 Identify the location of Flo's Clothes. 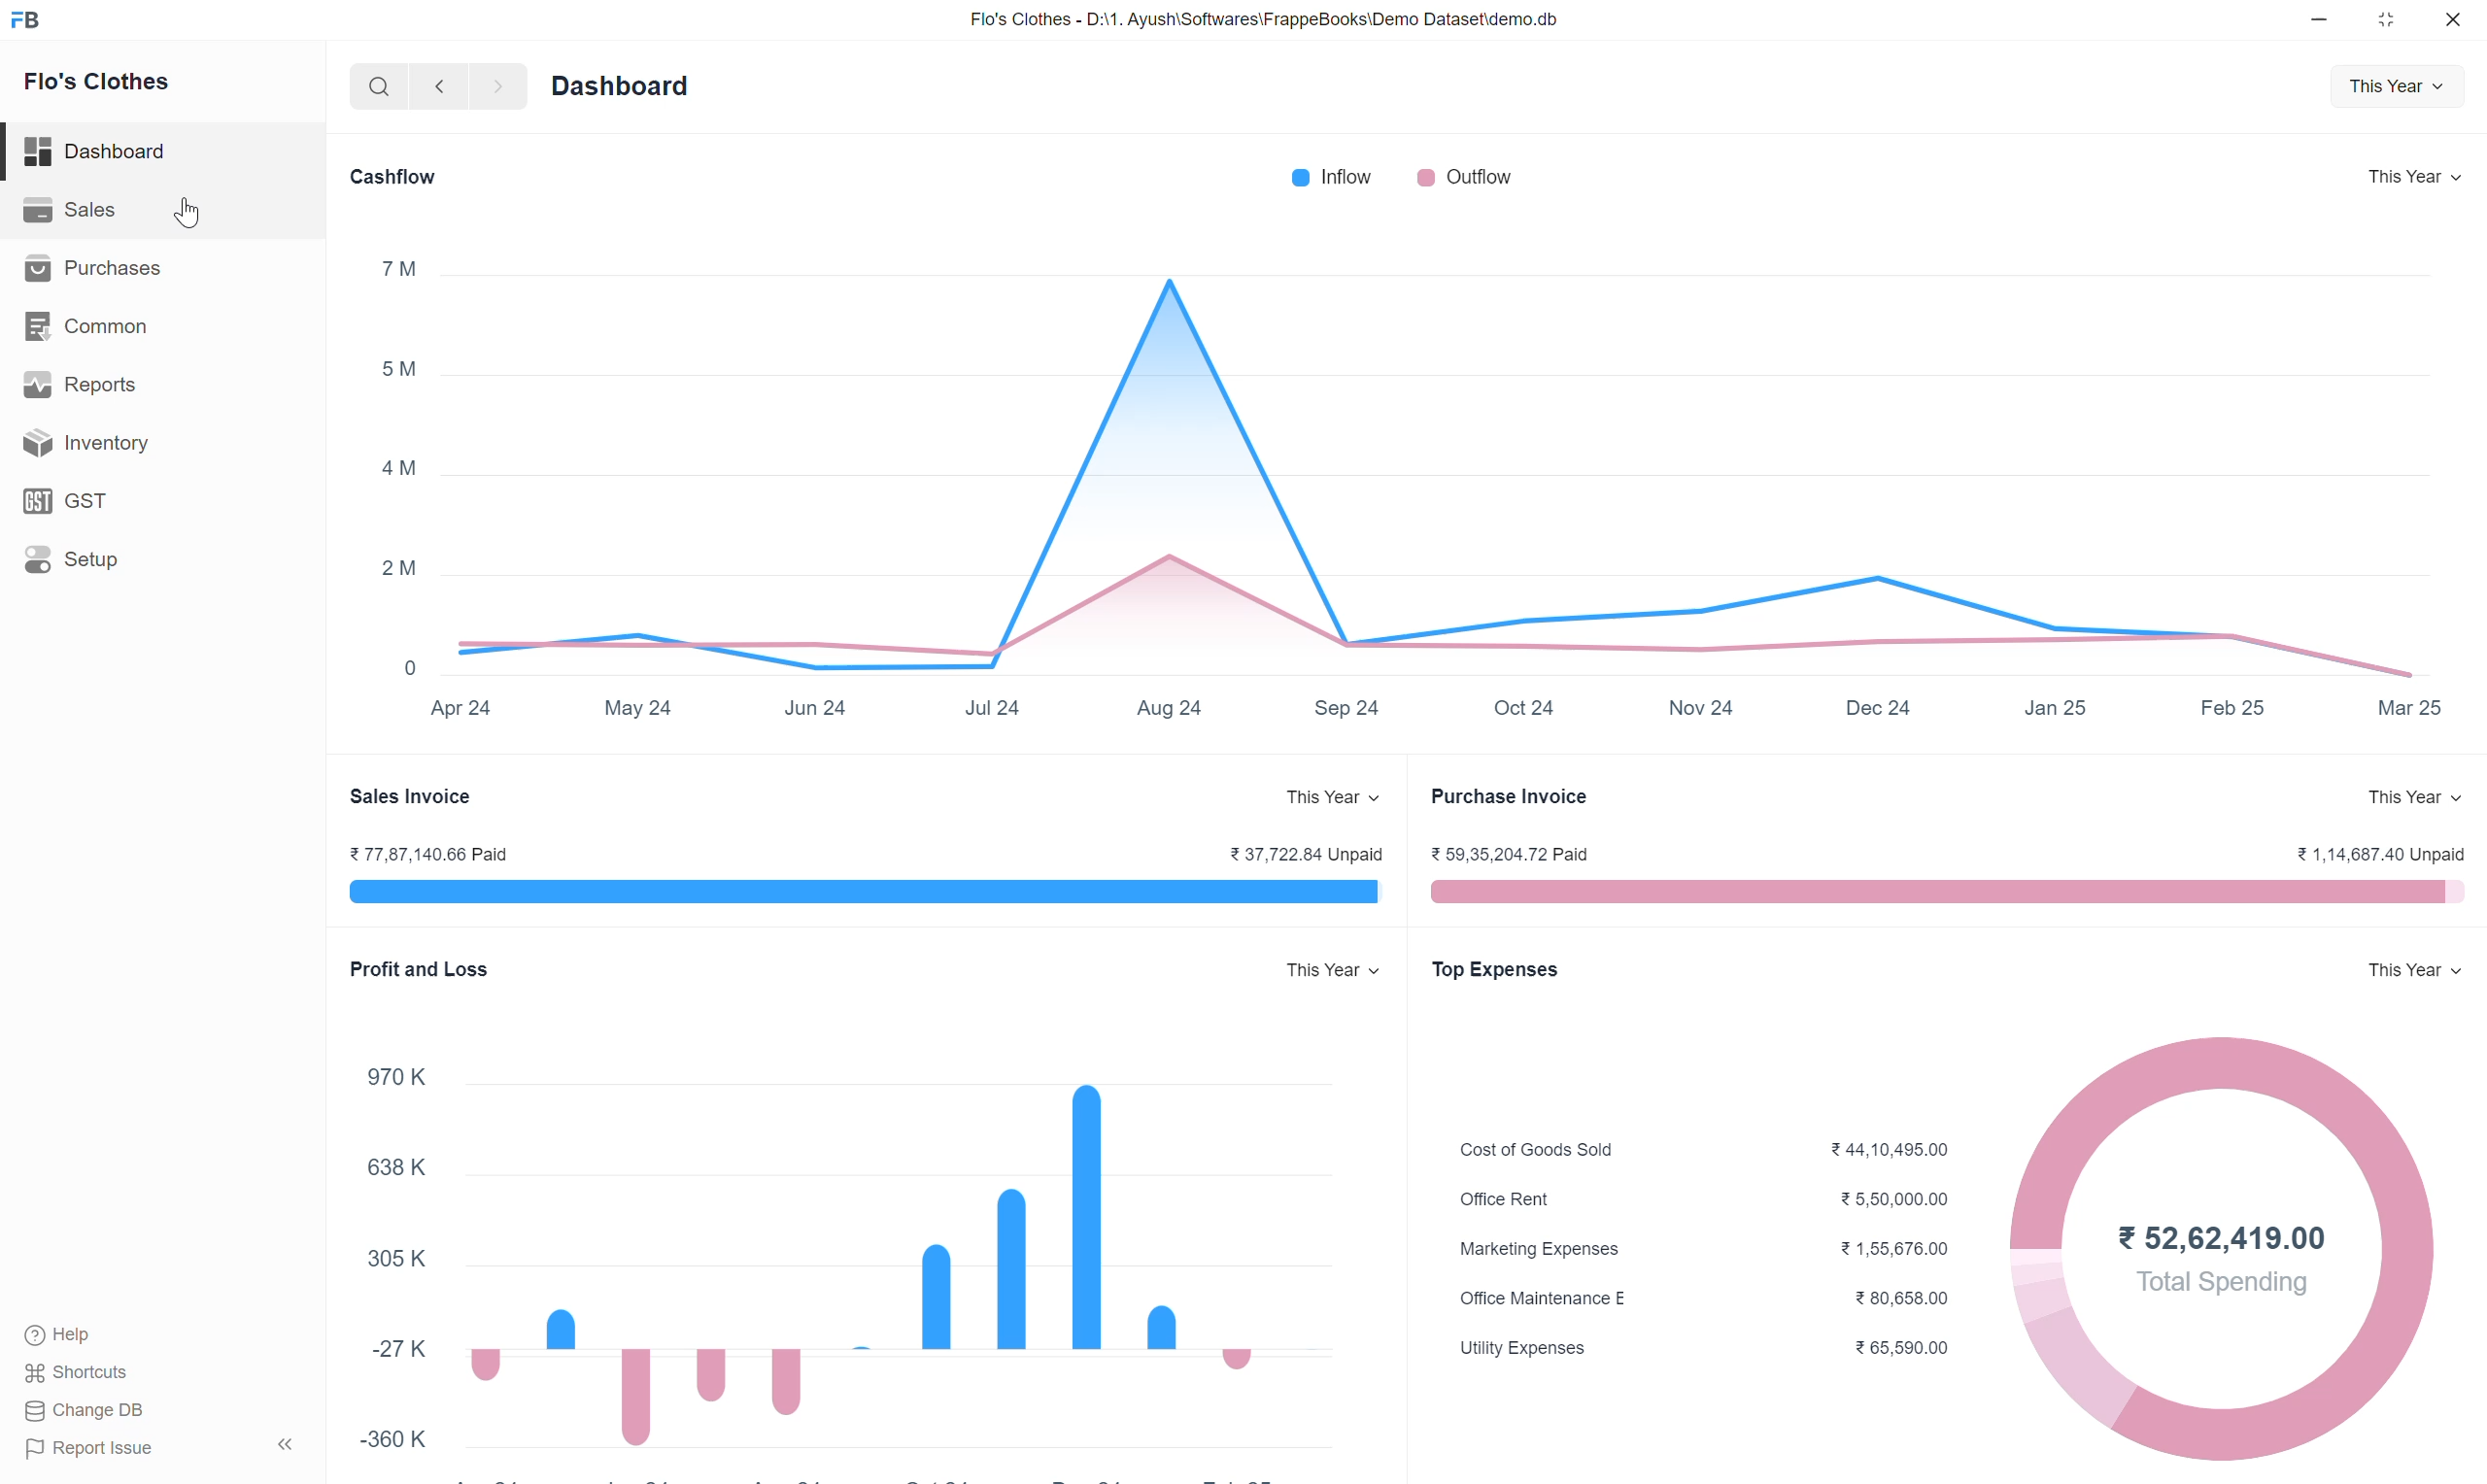
(108, 85).